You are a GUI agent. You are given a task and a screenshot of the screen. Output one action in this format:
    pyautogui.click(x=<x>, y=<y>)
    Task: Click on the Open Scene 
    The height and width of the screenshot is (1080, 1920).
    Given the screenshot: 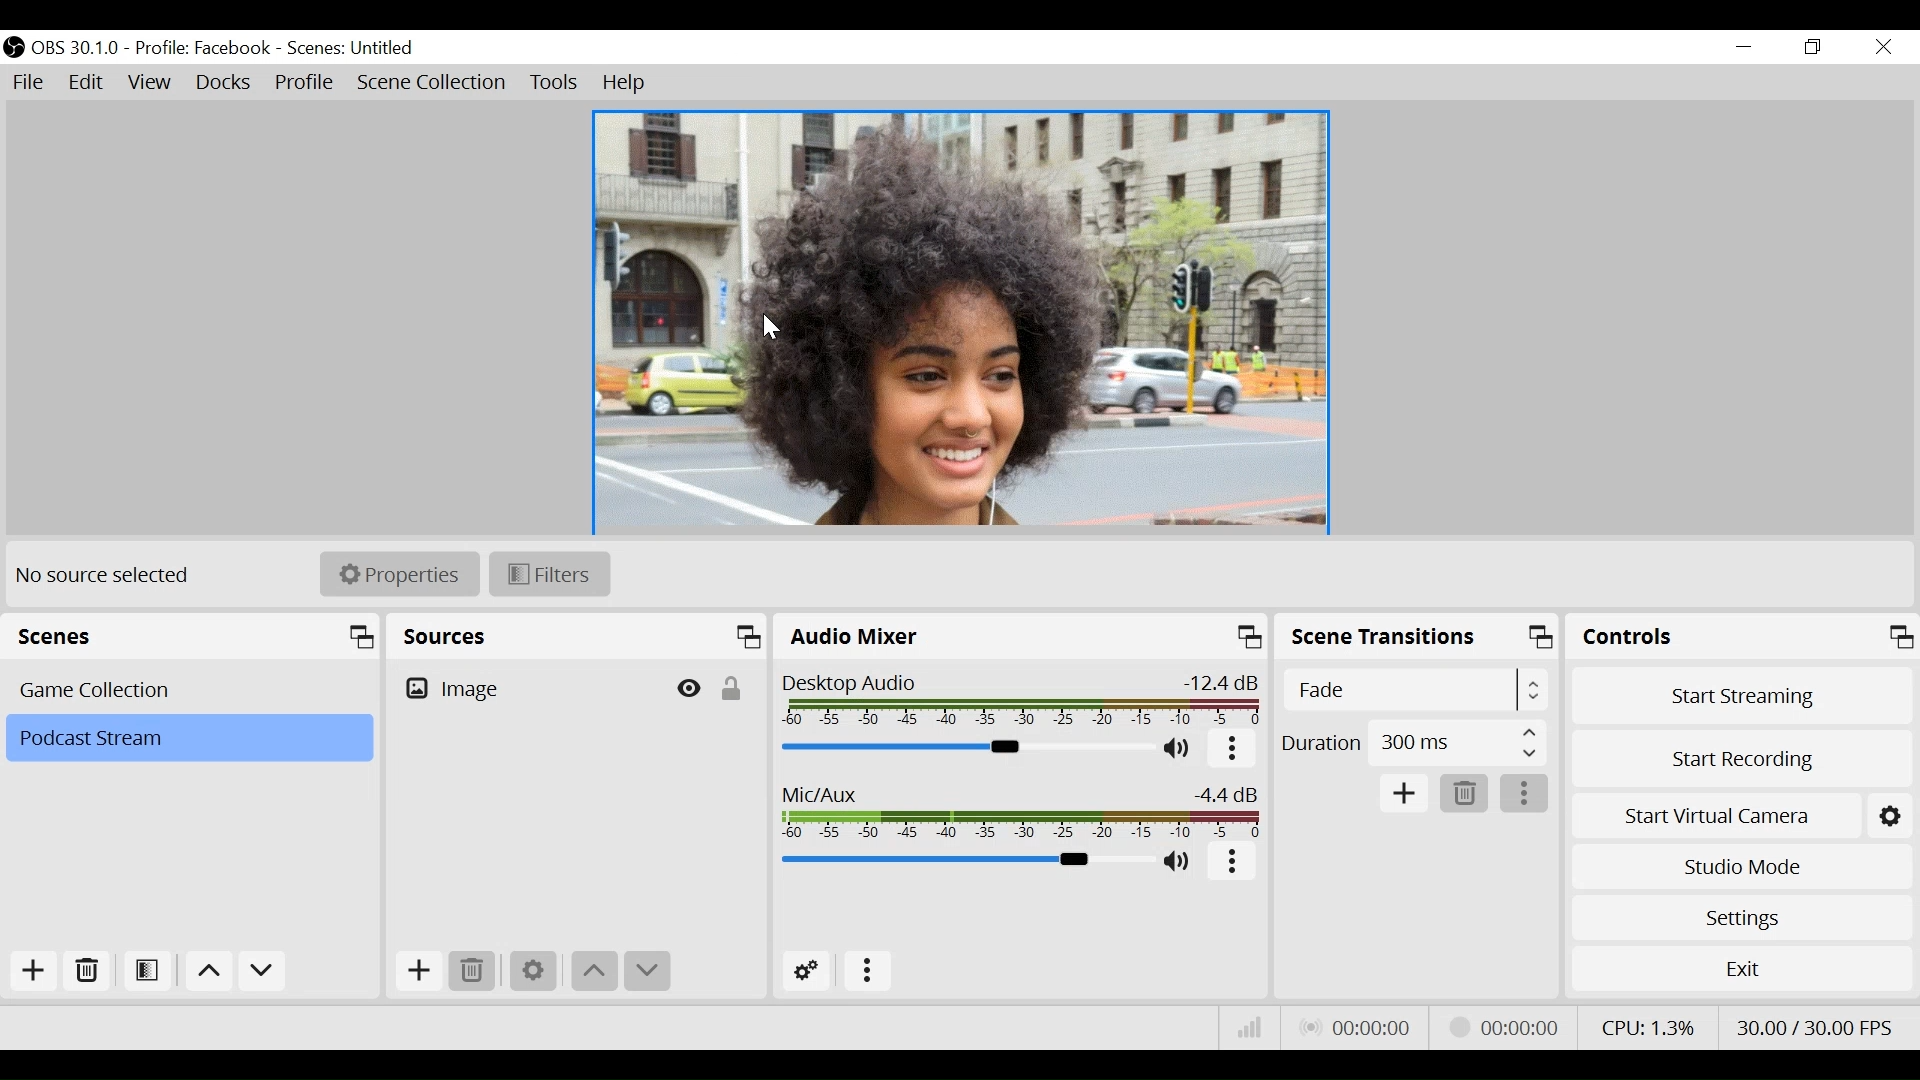 What is the action you would take?
    pyautogui.click(x=145, y=972)
    